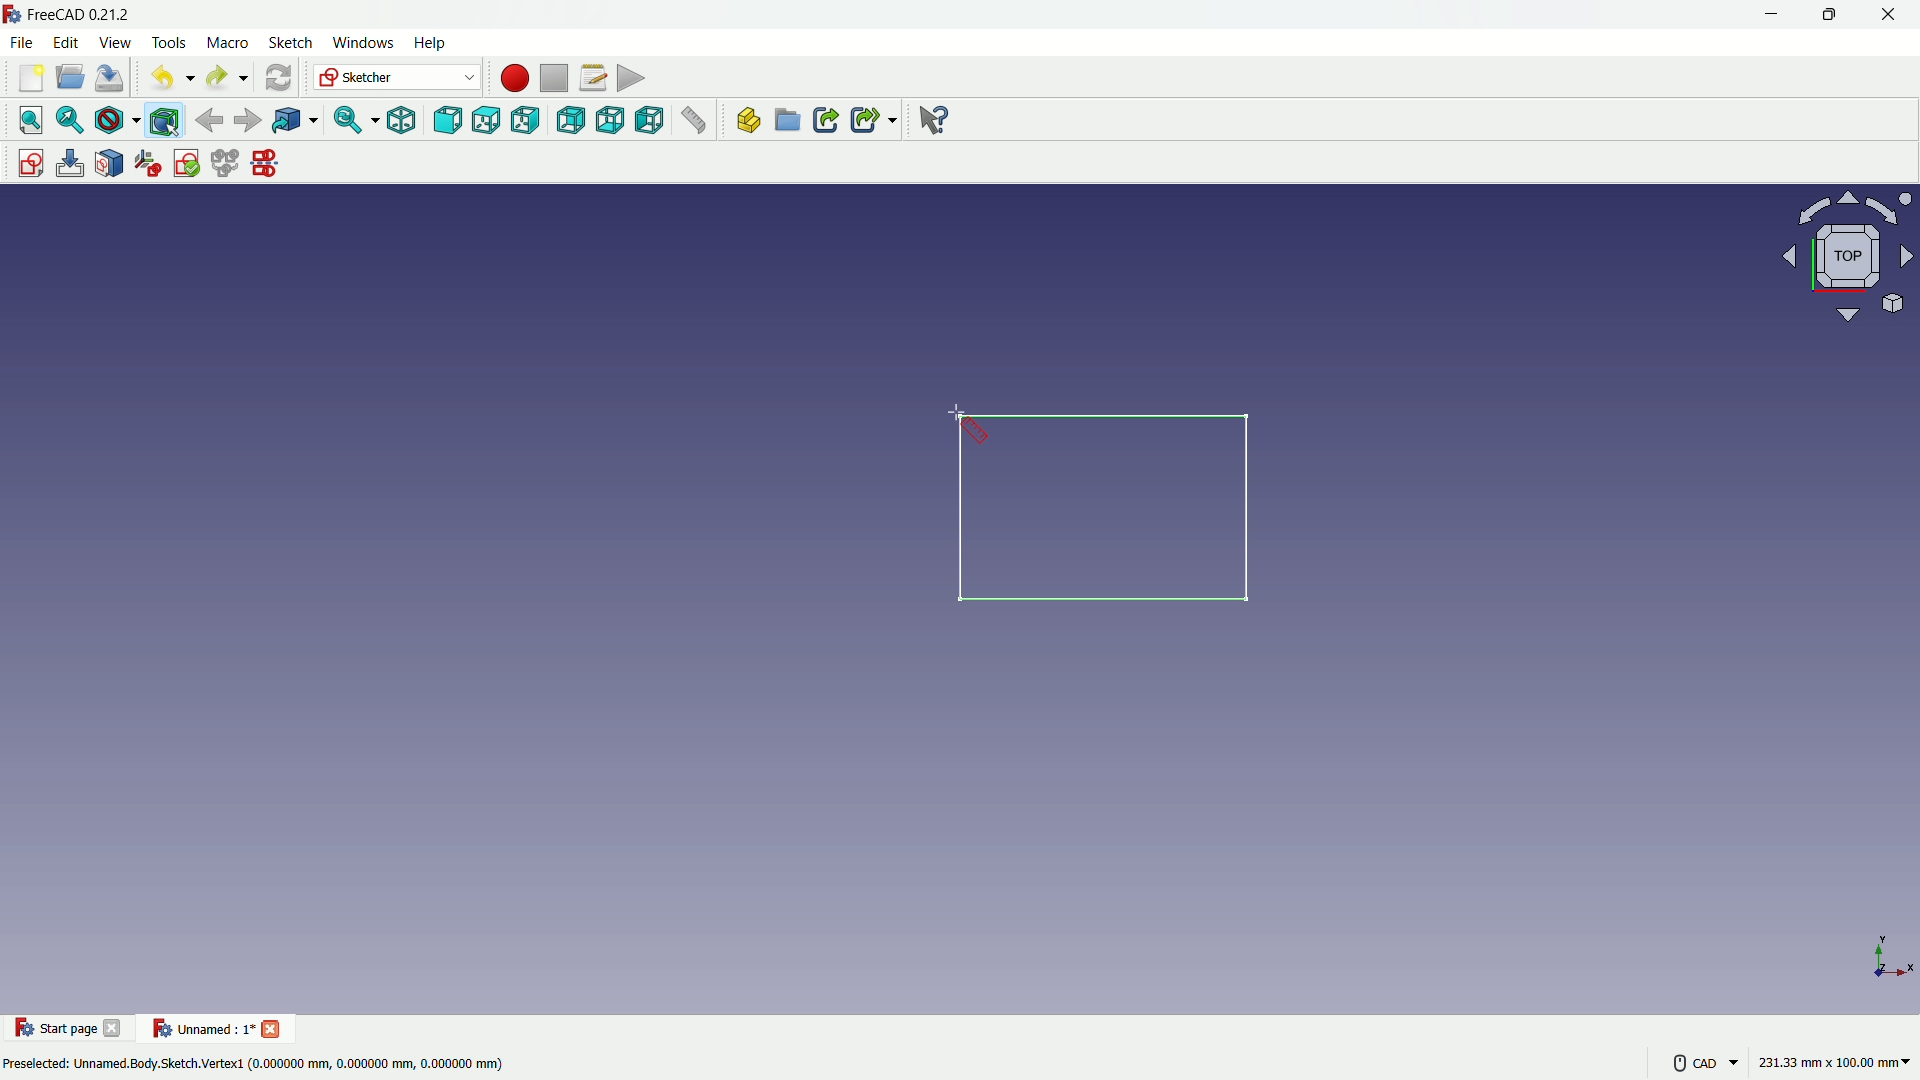 The width and height of the screenshot is (1920, 1080). I want to click on FreeCAD logo, so click(12, 14).